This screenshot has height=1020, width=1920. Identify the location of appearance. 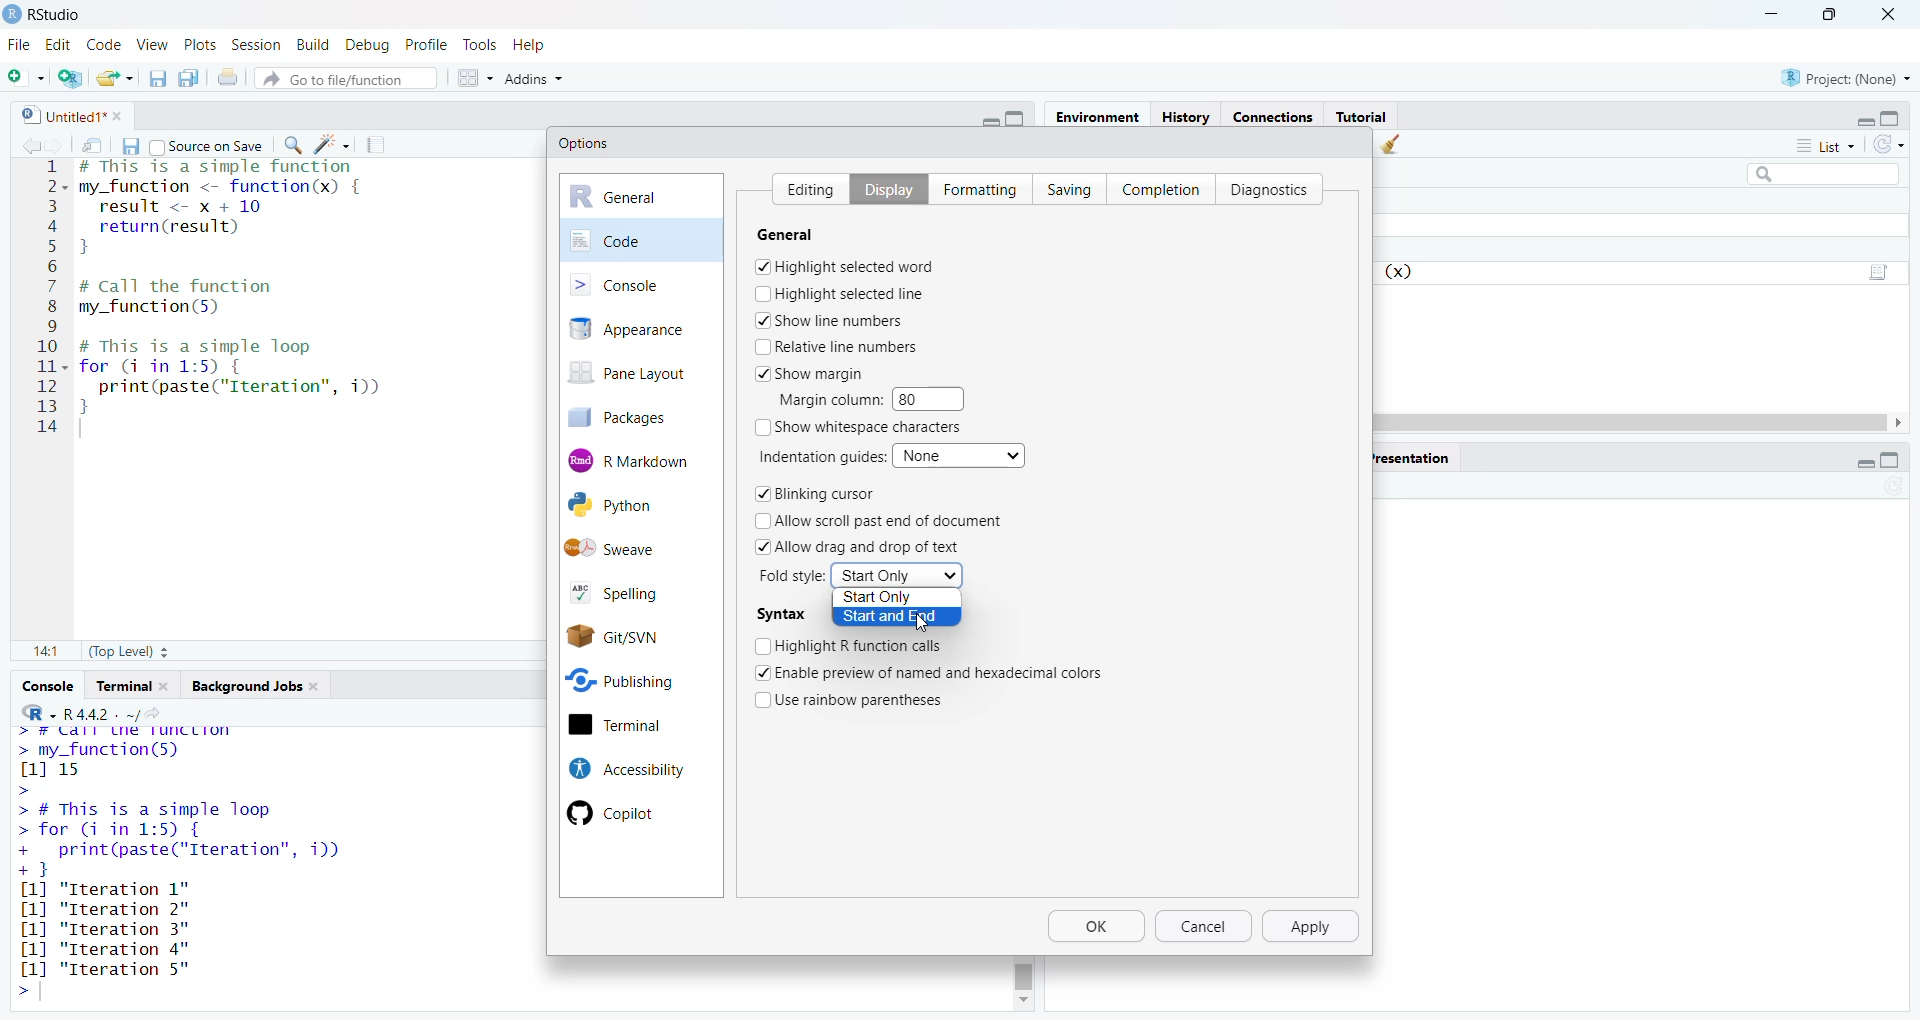
(641, 329).